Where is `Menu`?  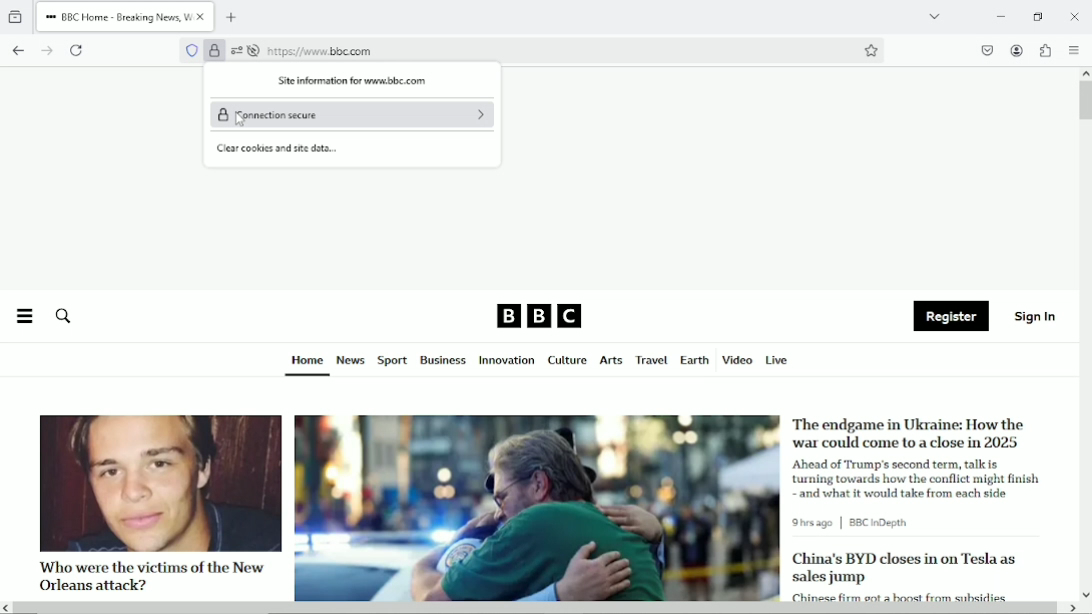
Menu is located at coordinates (24, 316).